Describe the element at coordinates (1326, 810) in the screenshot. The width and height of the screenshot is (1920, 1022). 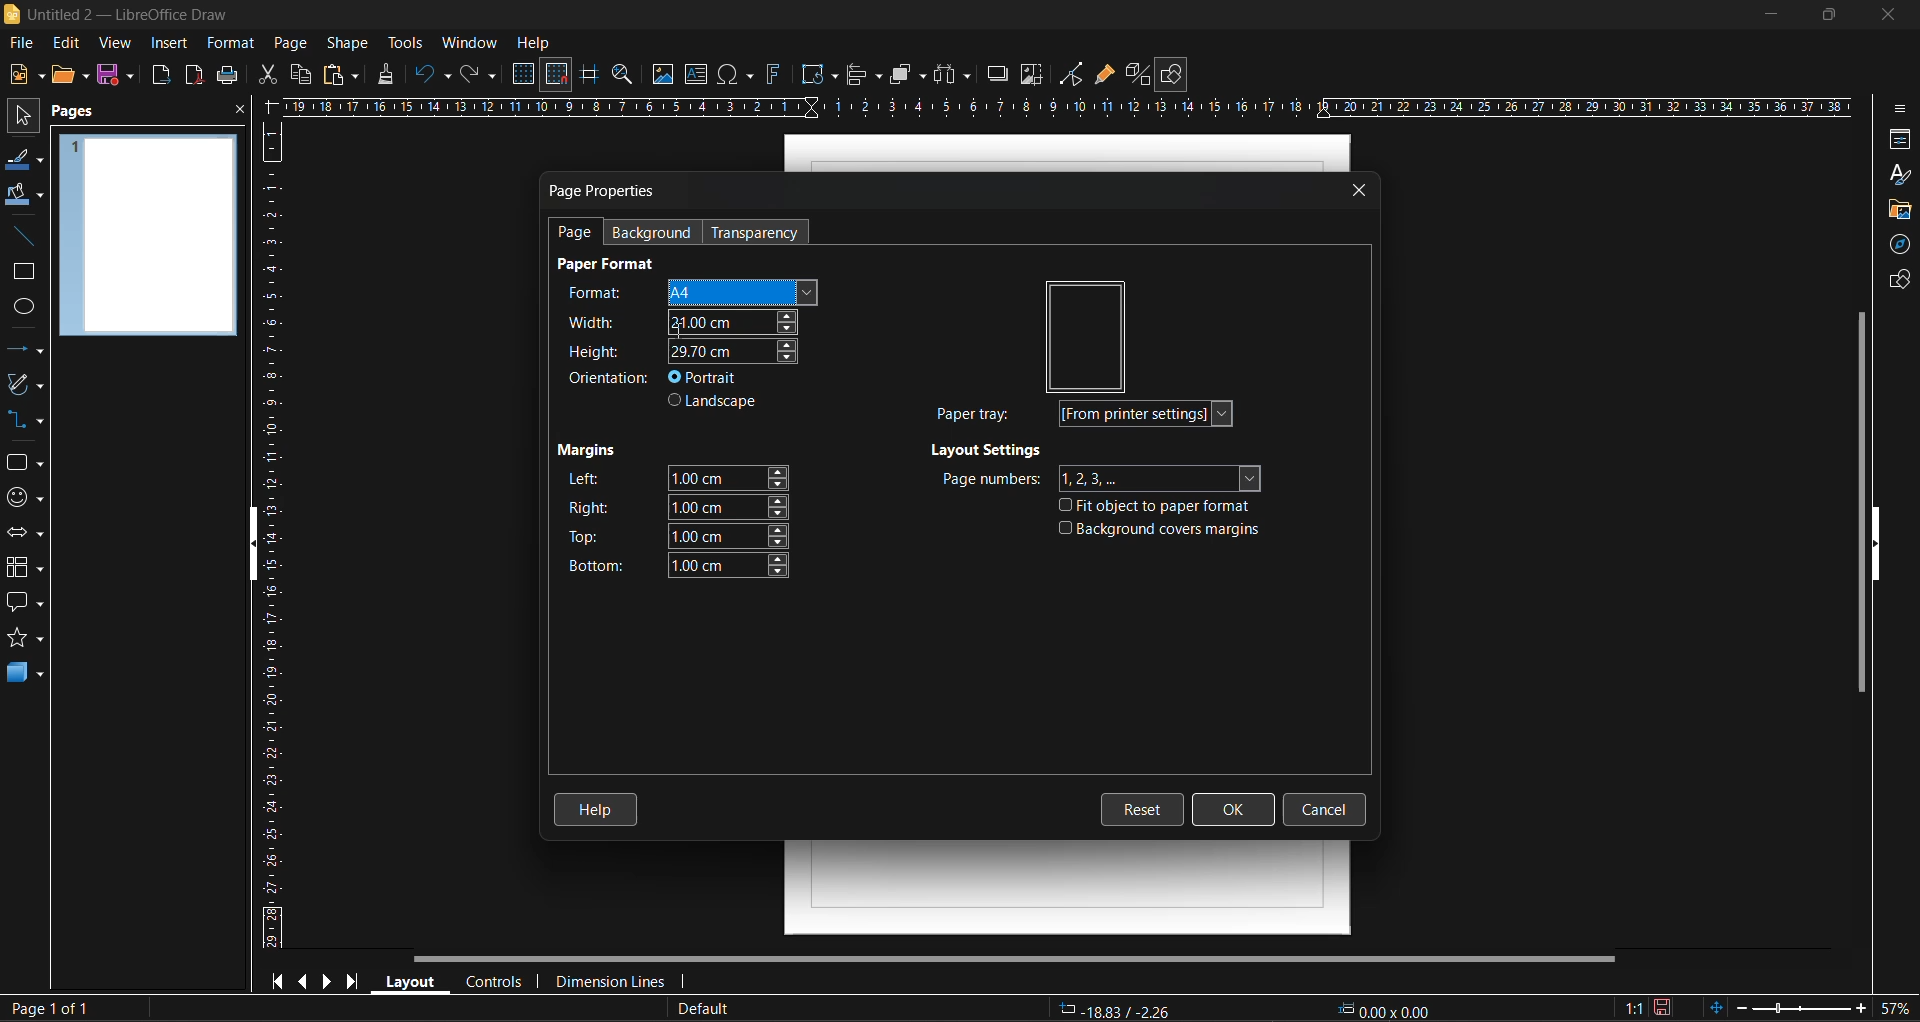
I see `cancel` at that location.